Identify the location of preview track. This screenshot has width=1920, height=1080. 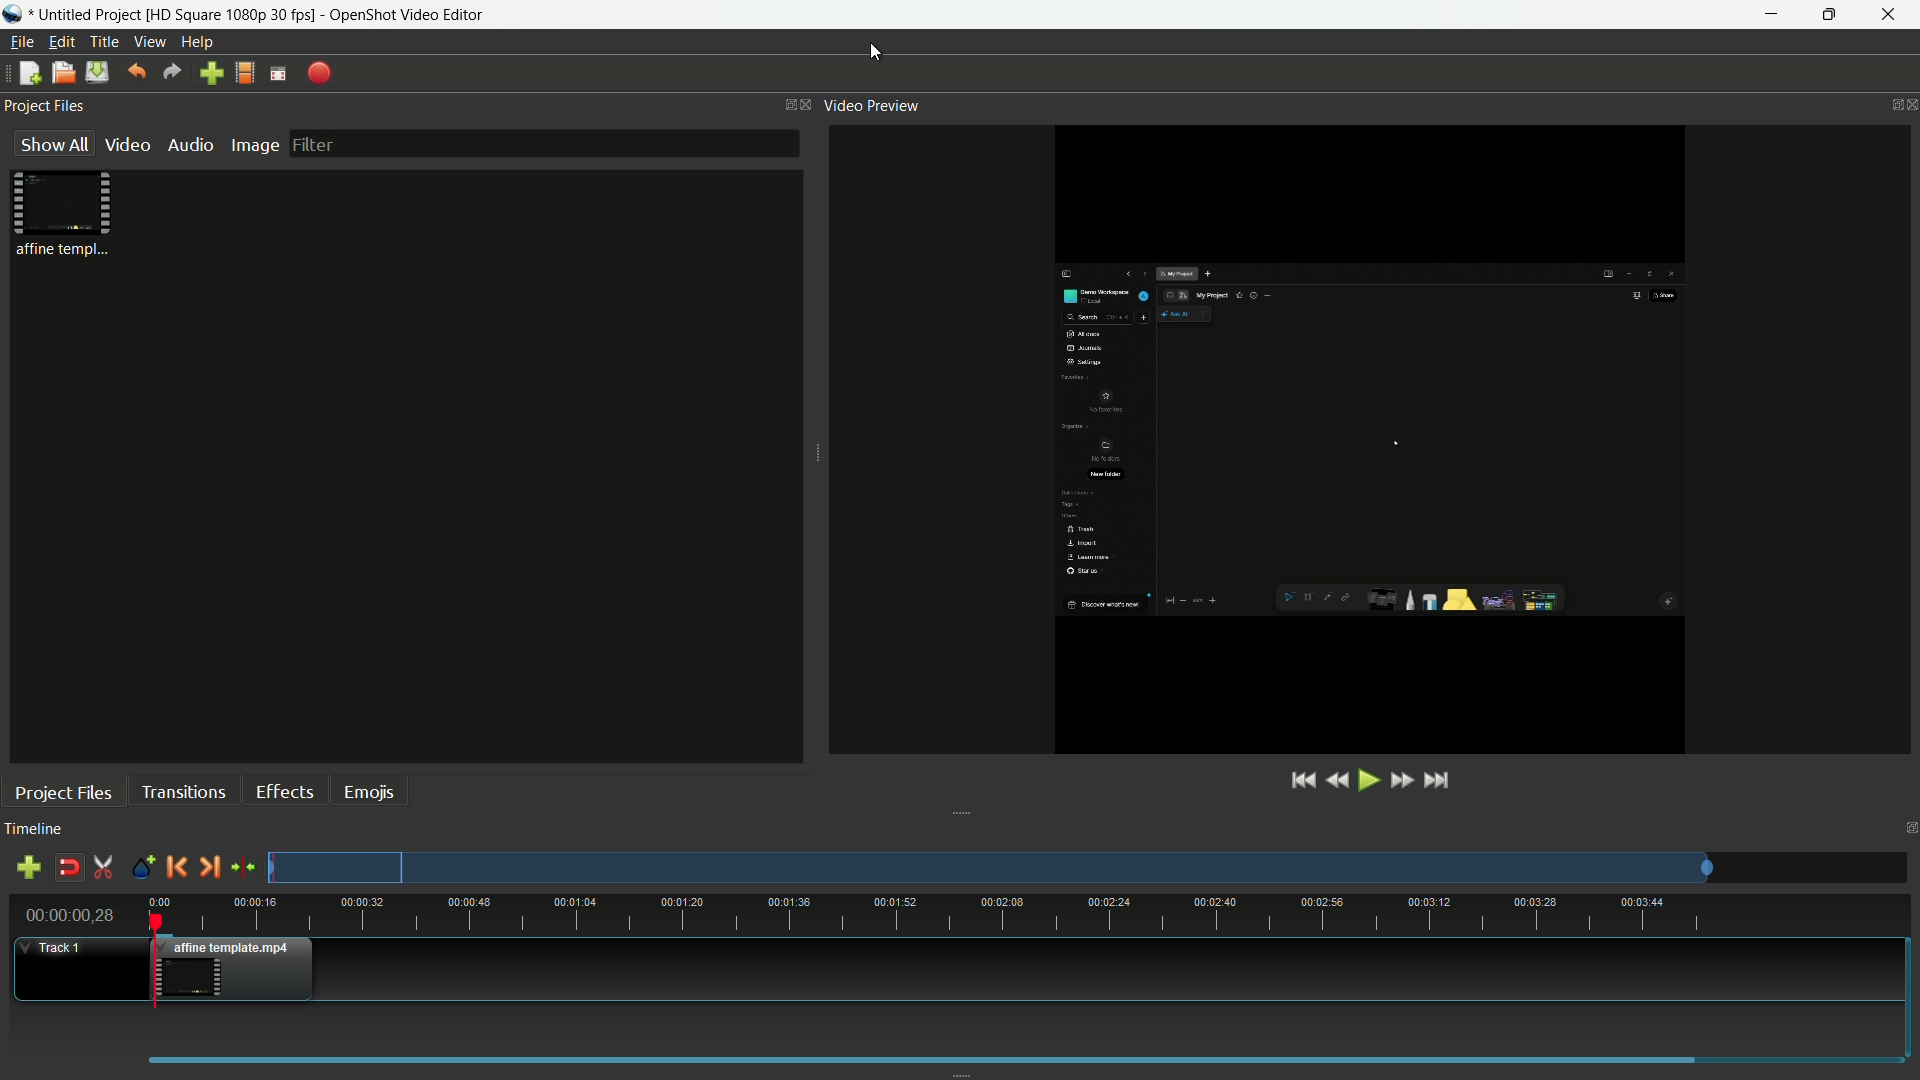
(989, 867).